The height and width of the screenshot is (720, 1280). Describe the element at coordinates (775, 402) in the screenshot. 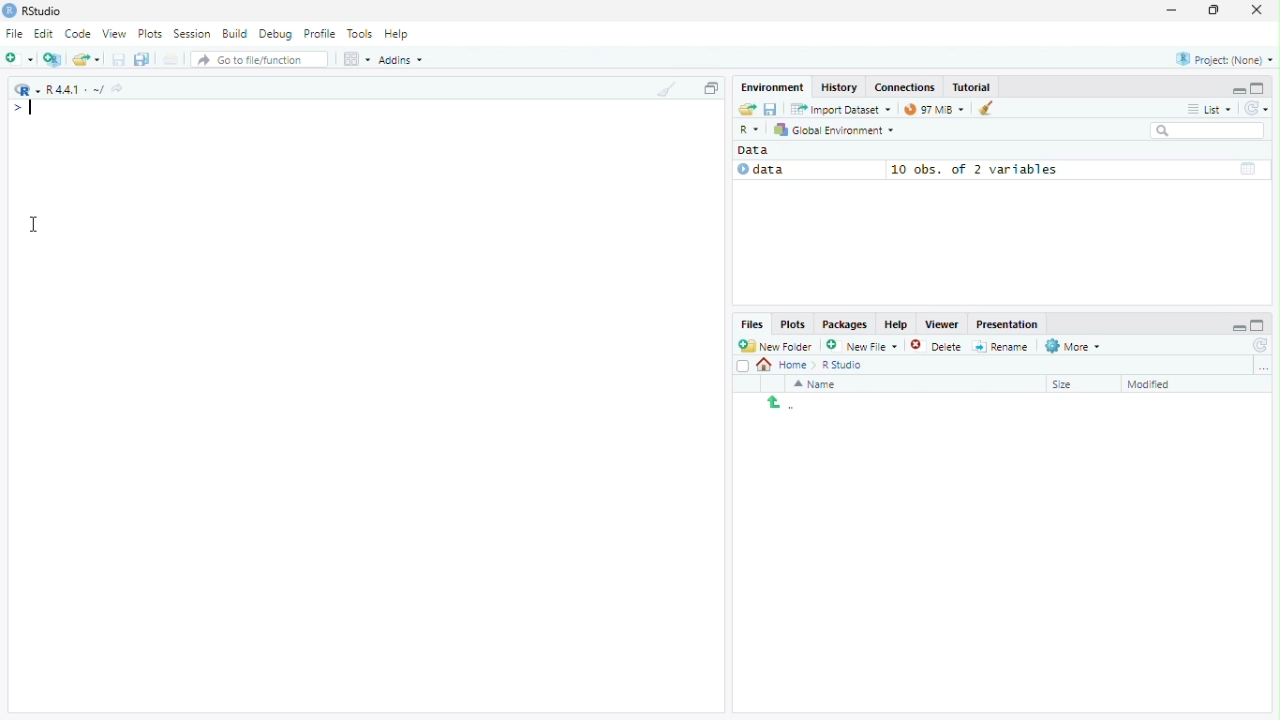

I see `back` at that location.